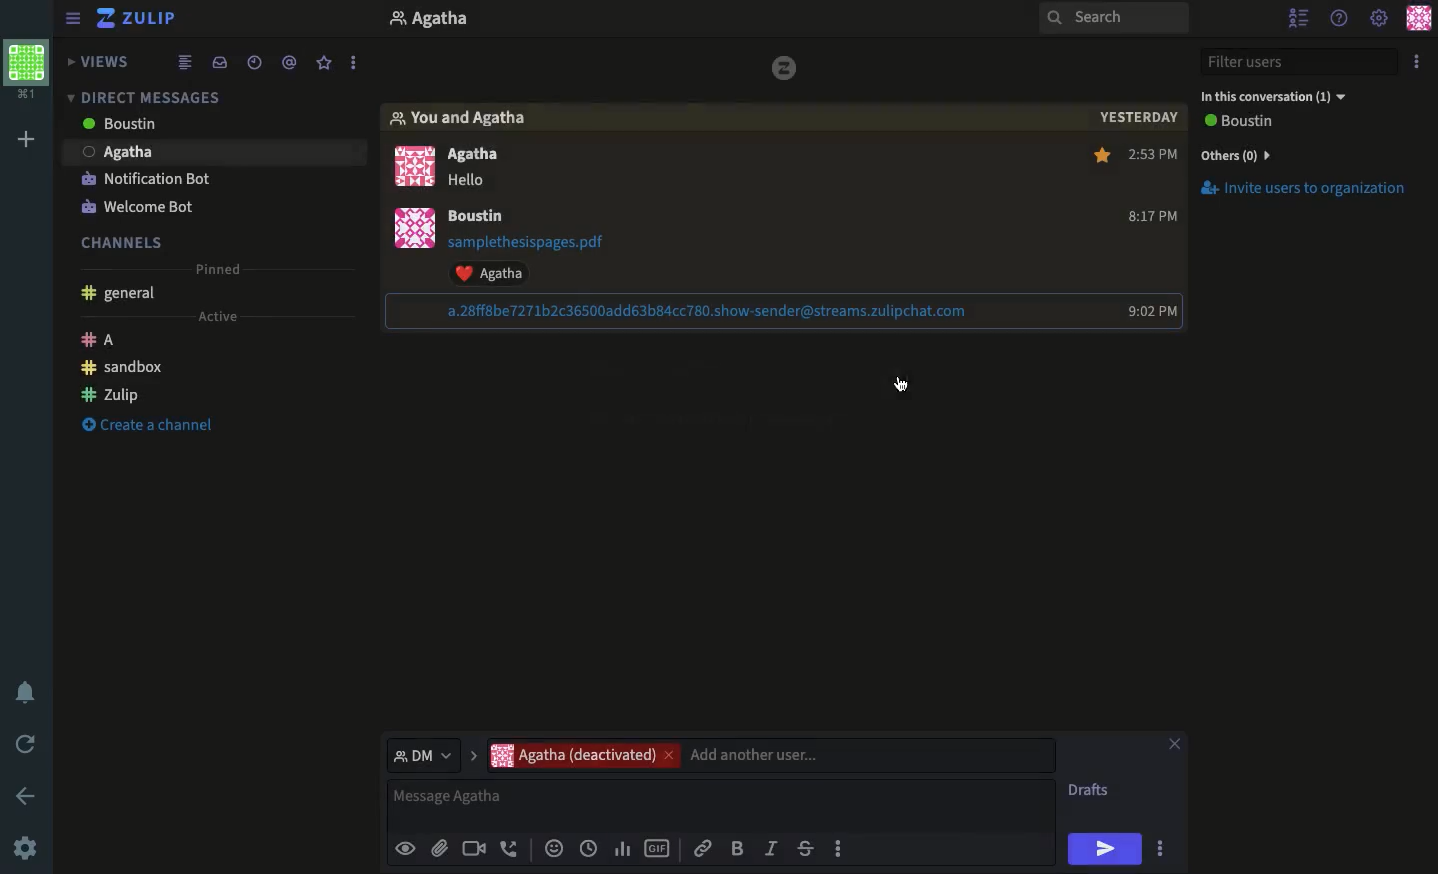 The image size is (1438, 874). Describe the element at coordinates (224, 270) in the screenshot. I see `Pinned` at that location.